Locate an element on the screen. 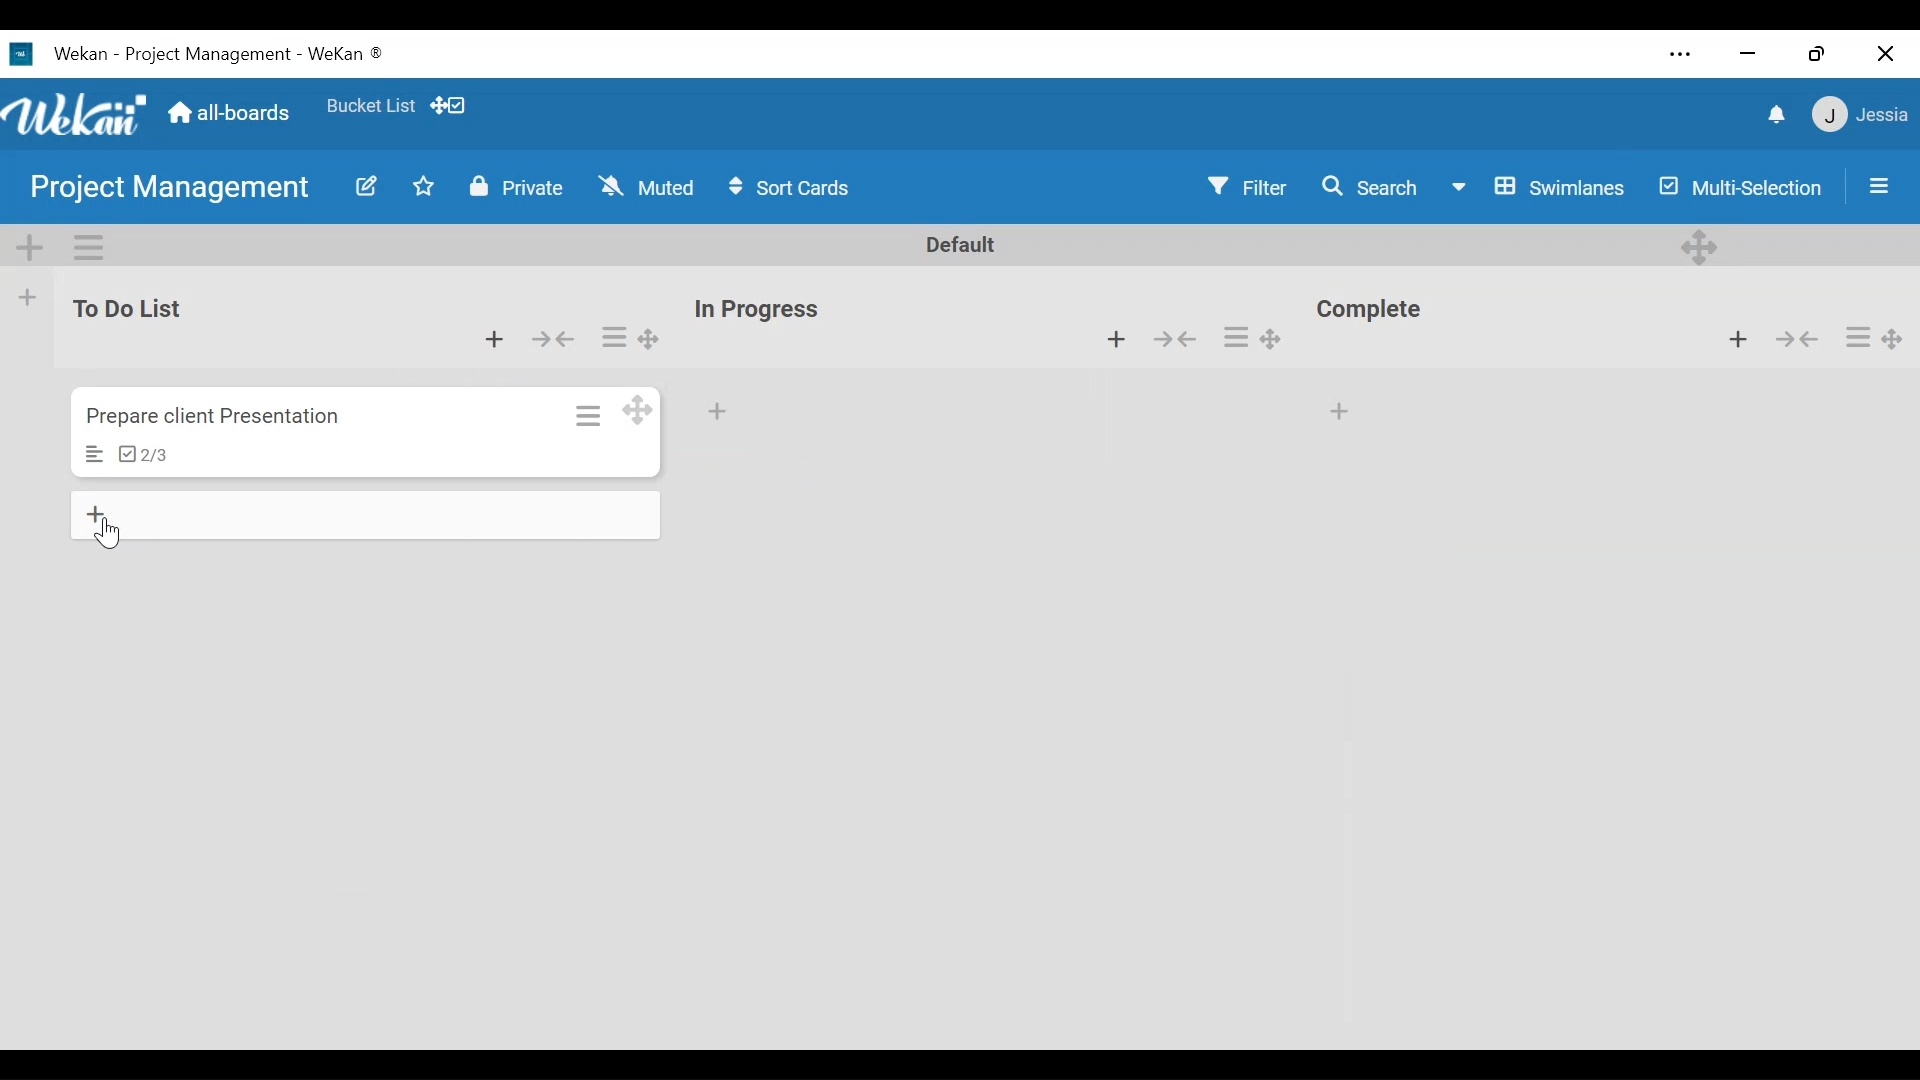  Toggle favorites is located at coordinates (425, 190).